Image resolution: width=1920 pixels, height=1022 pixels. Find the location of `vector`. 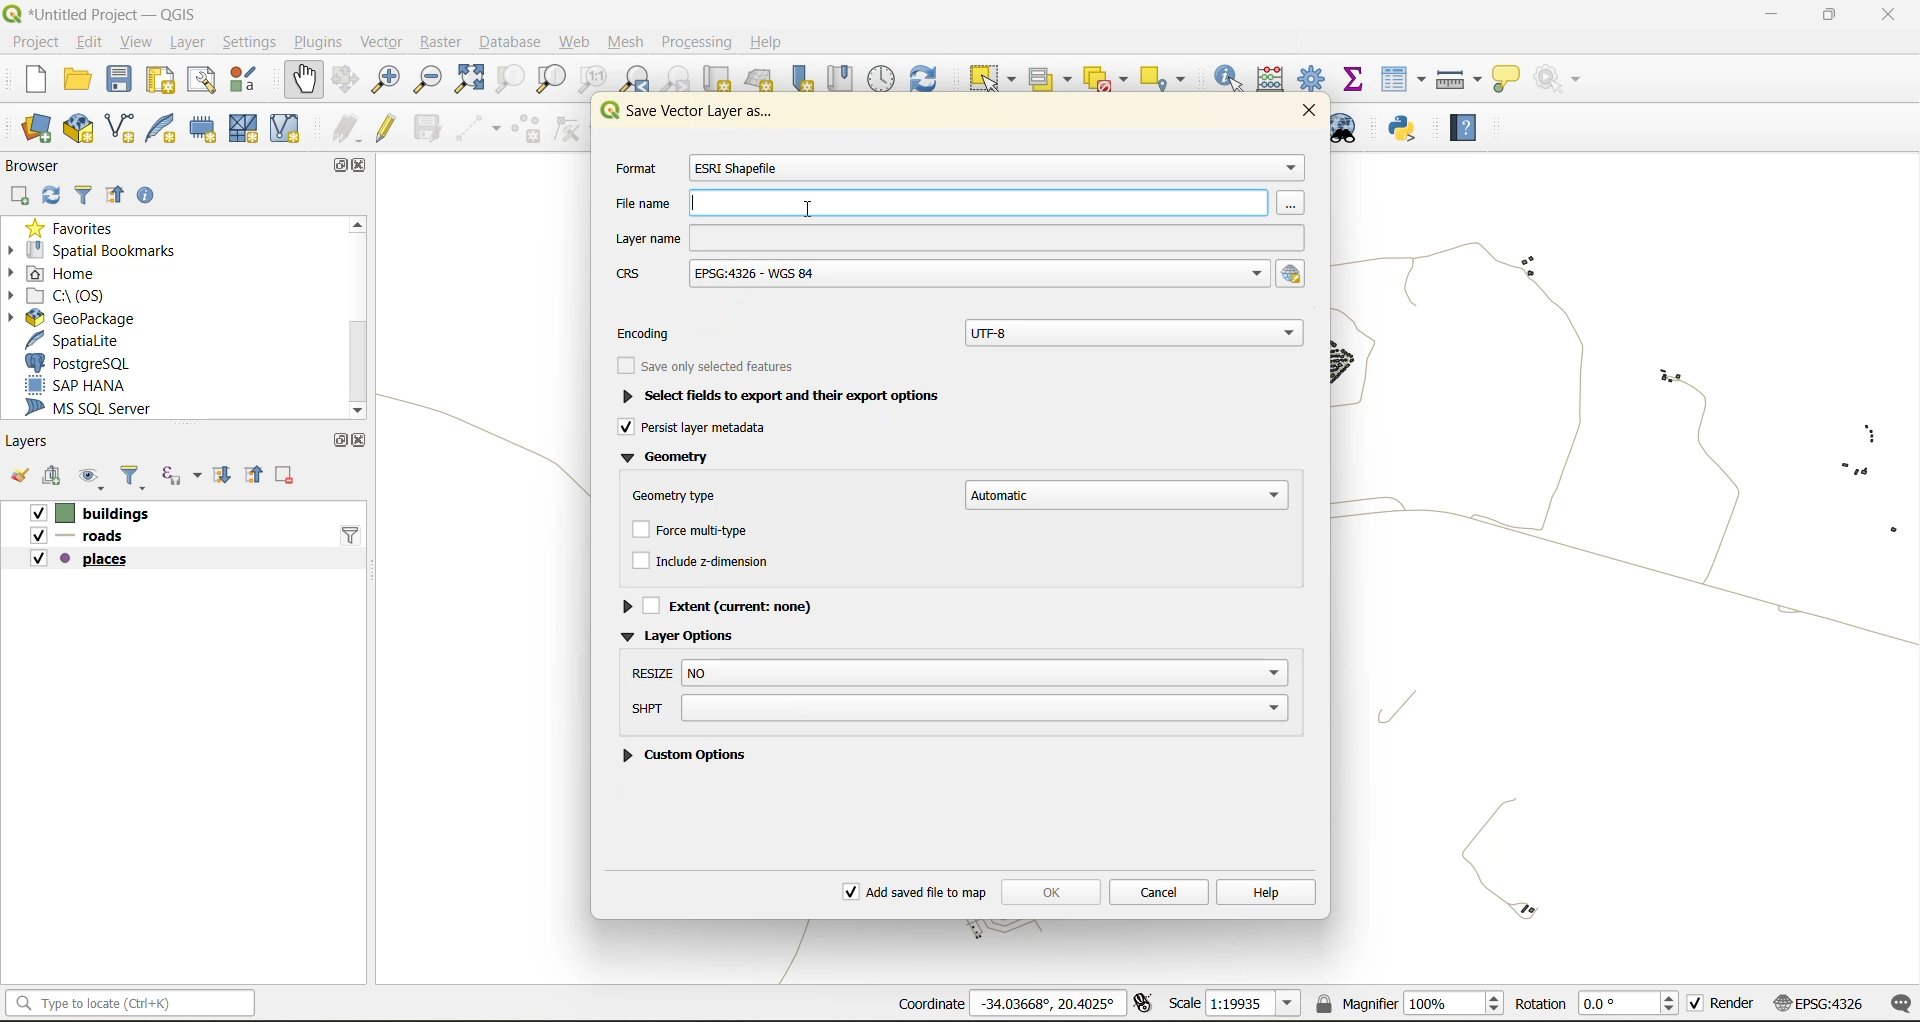

vector is located at coordinates (385, 42).